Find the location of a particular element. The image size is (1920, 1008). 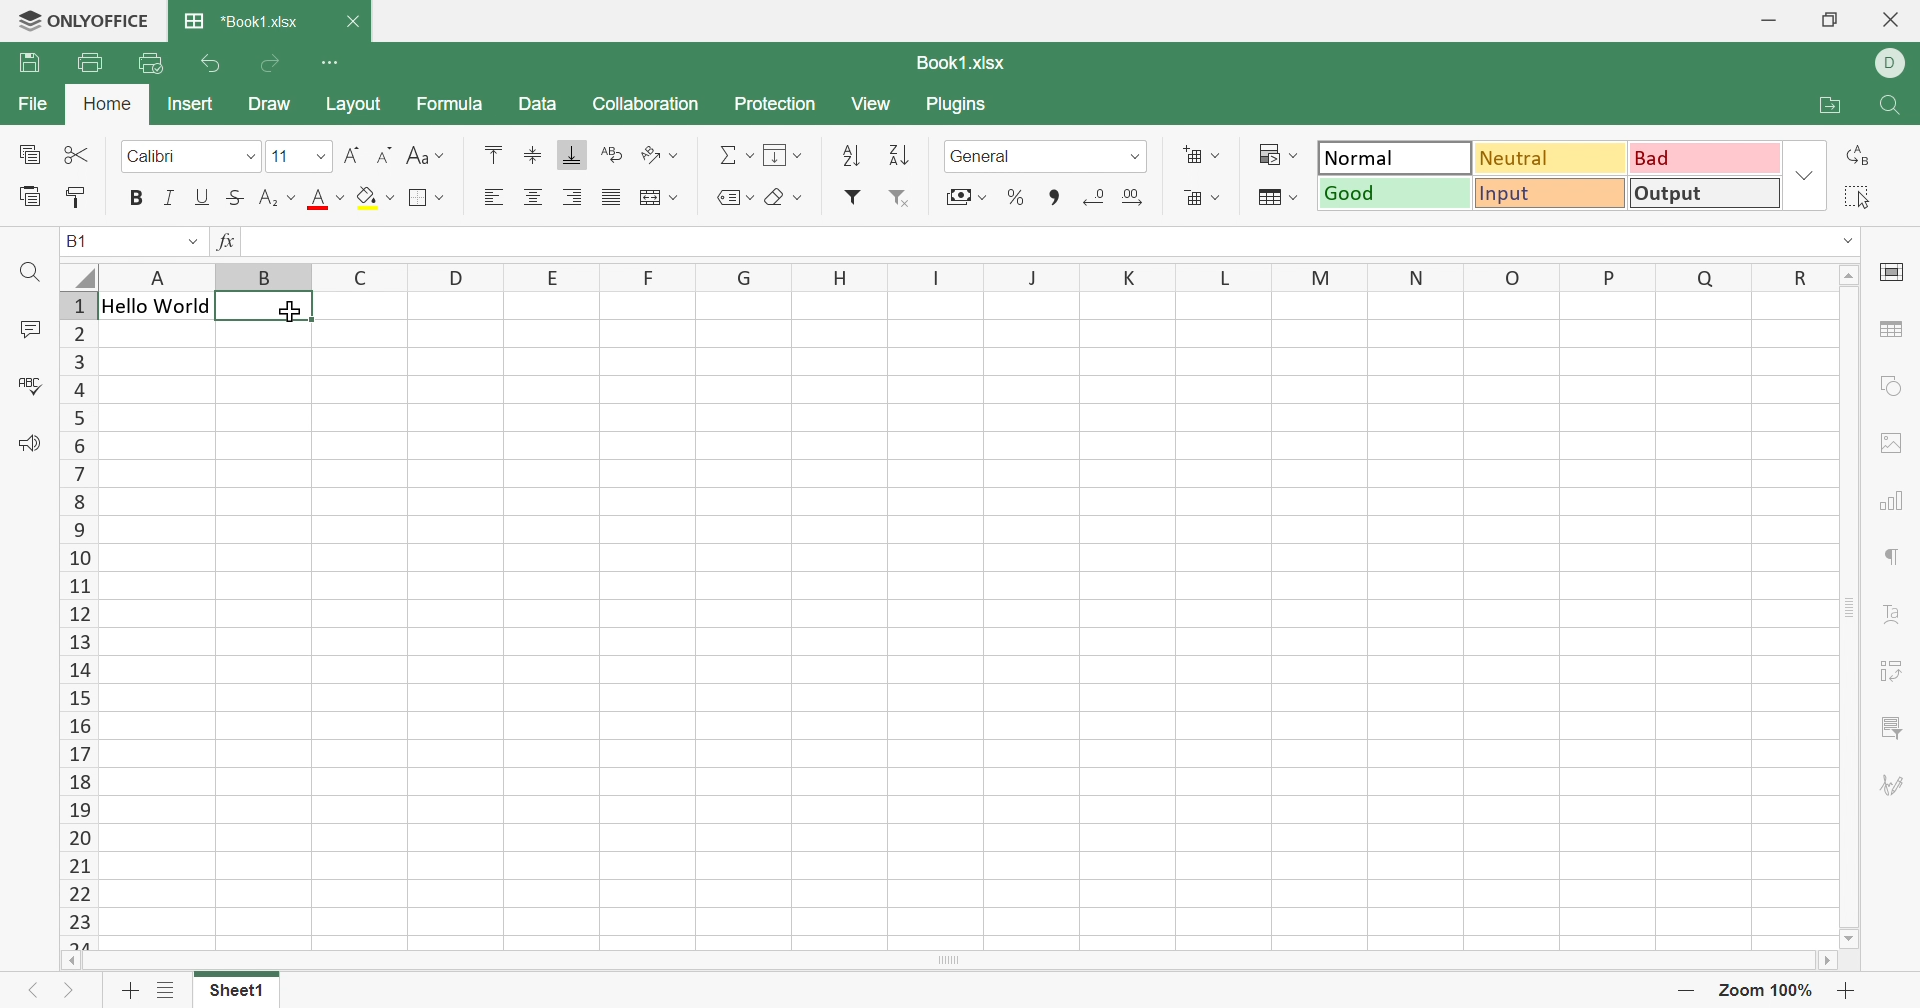

Justified is located at coordinates (612, 197).